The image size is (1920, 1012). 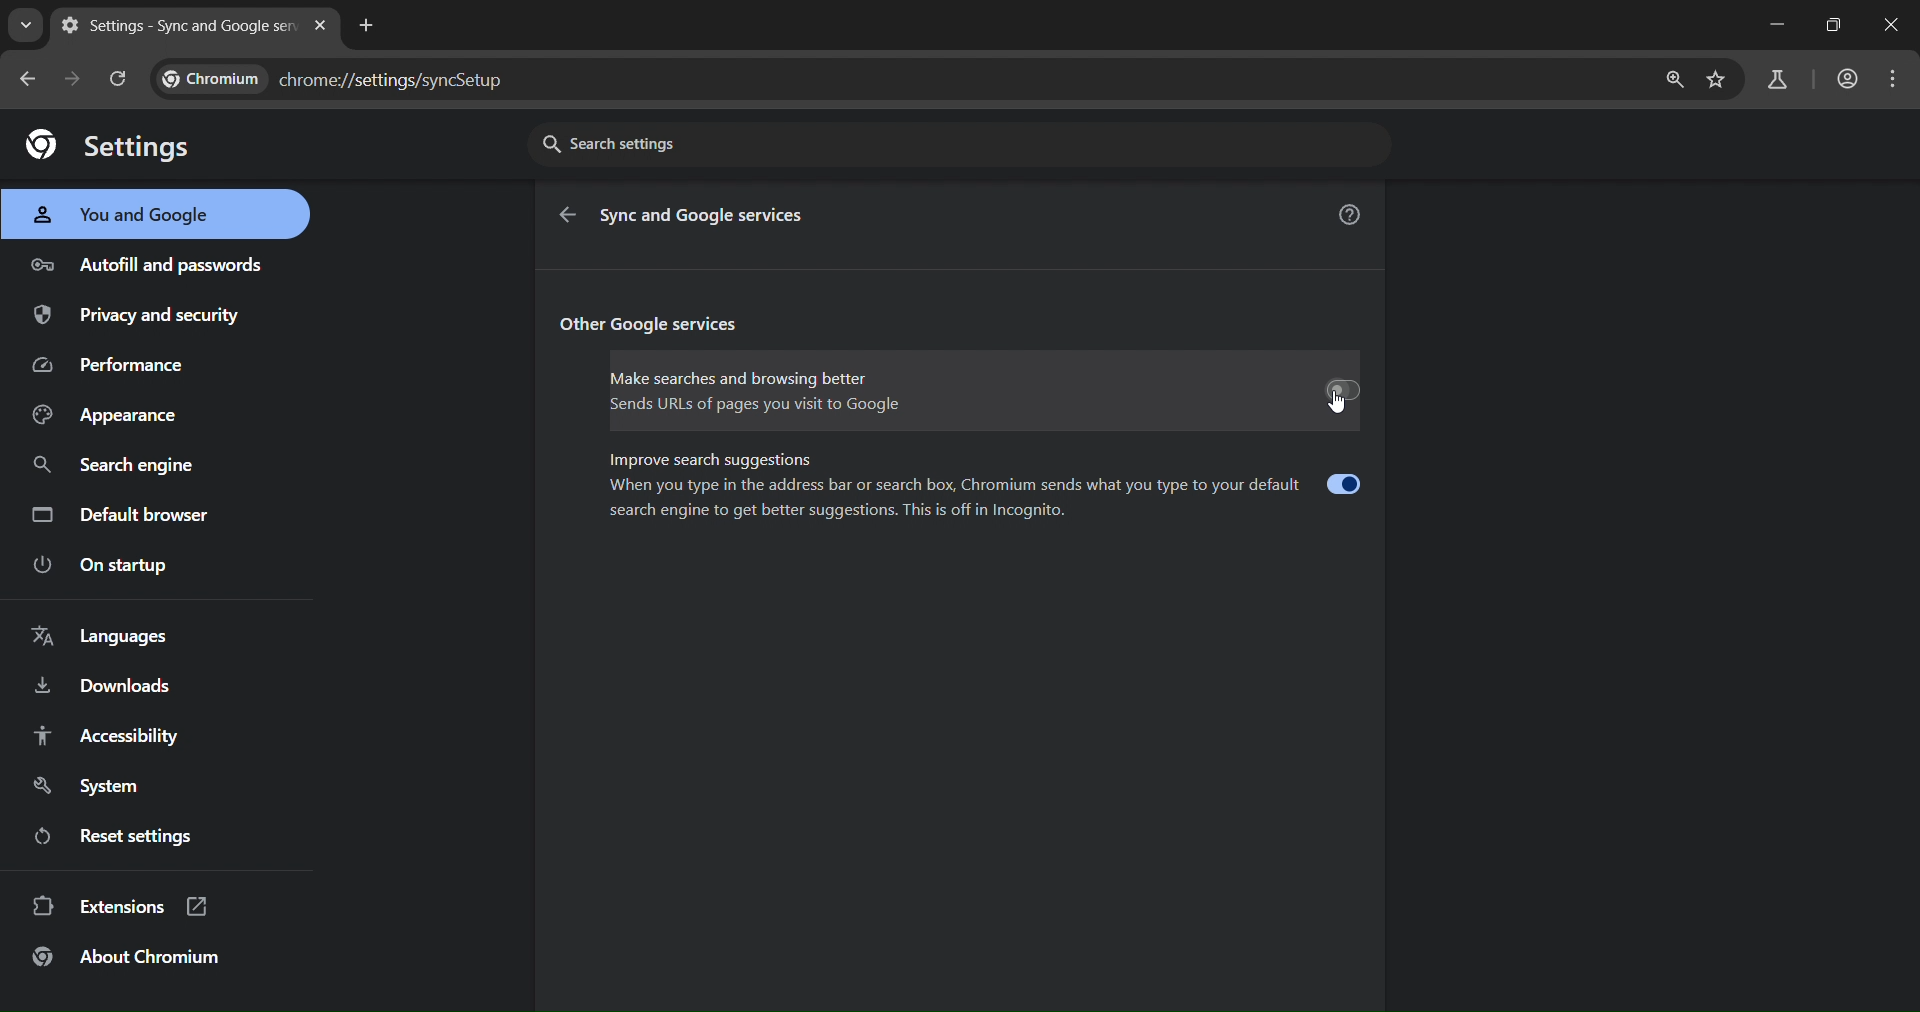 What do you see at coordinates (118, 467) in the screenshot?
I see `search engine` at bounding box center [118, 467].